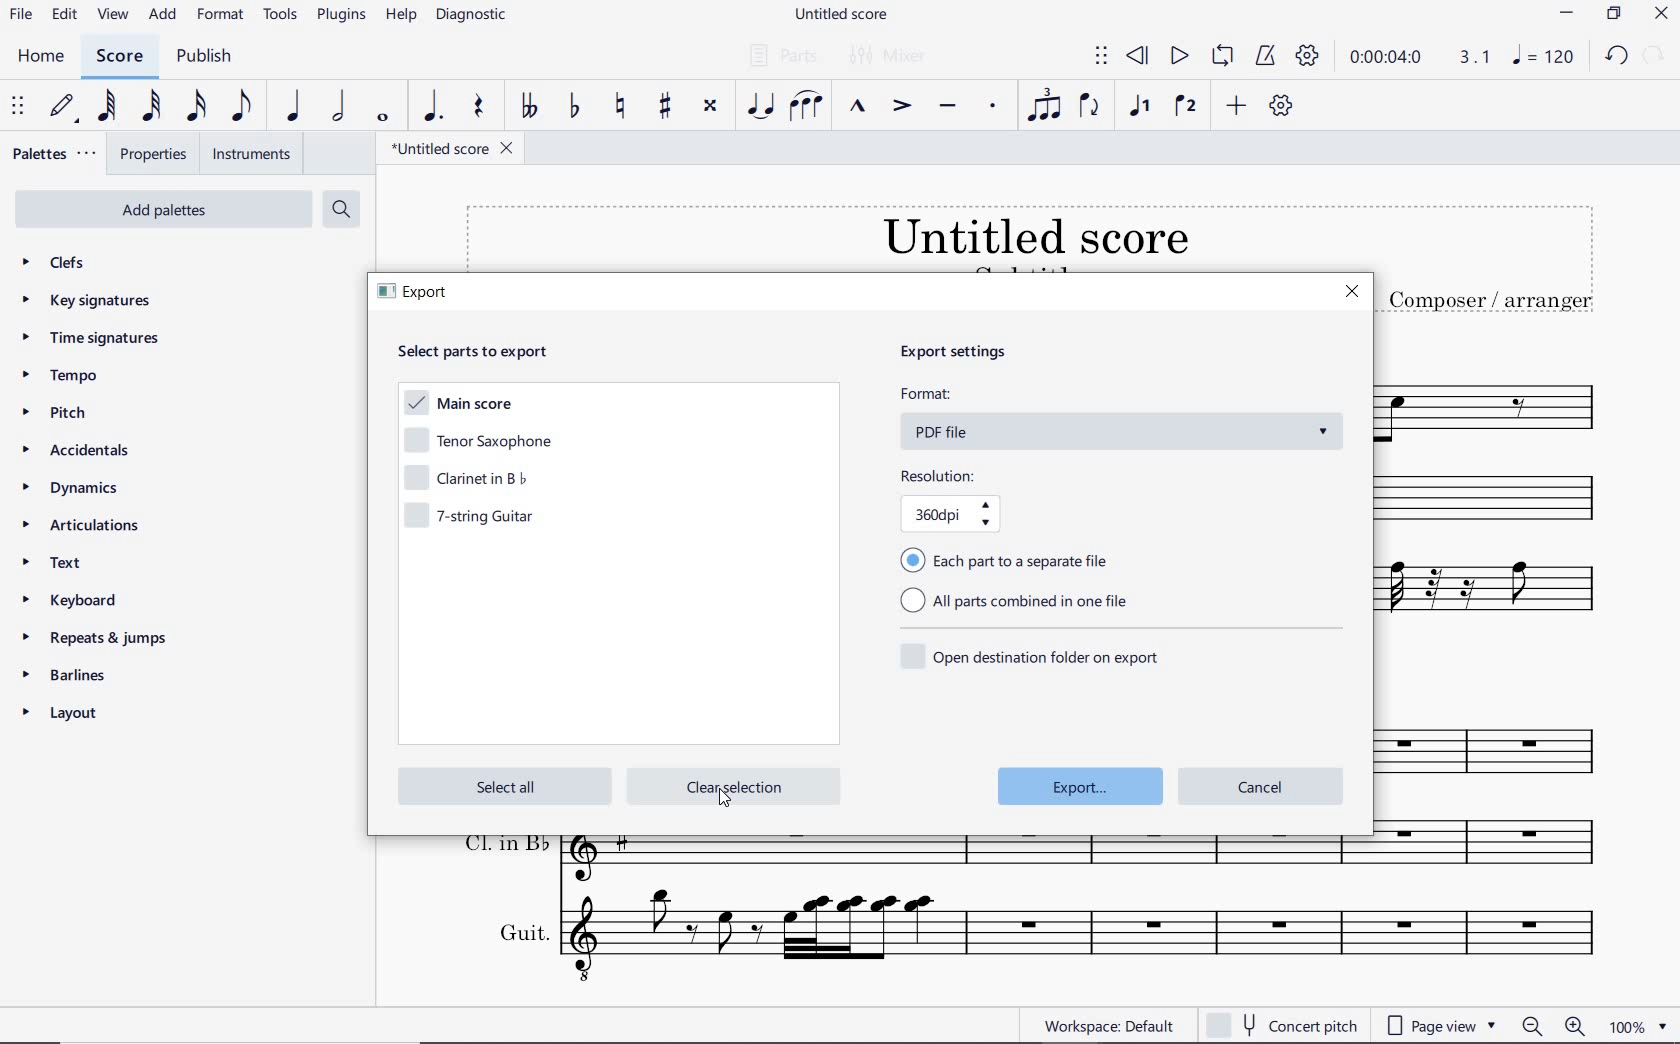 This screenshot has width=1680, height=1044. I want to click on Guit., so click(1032, 938).